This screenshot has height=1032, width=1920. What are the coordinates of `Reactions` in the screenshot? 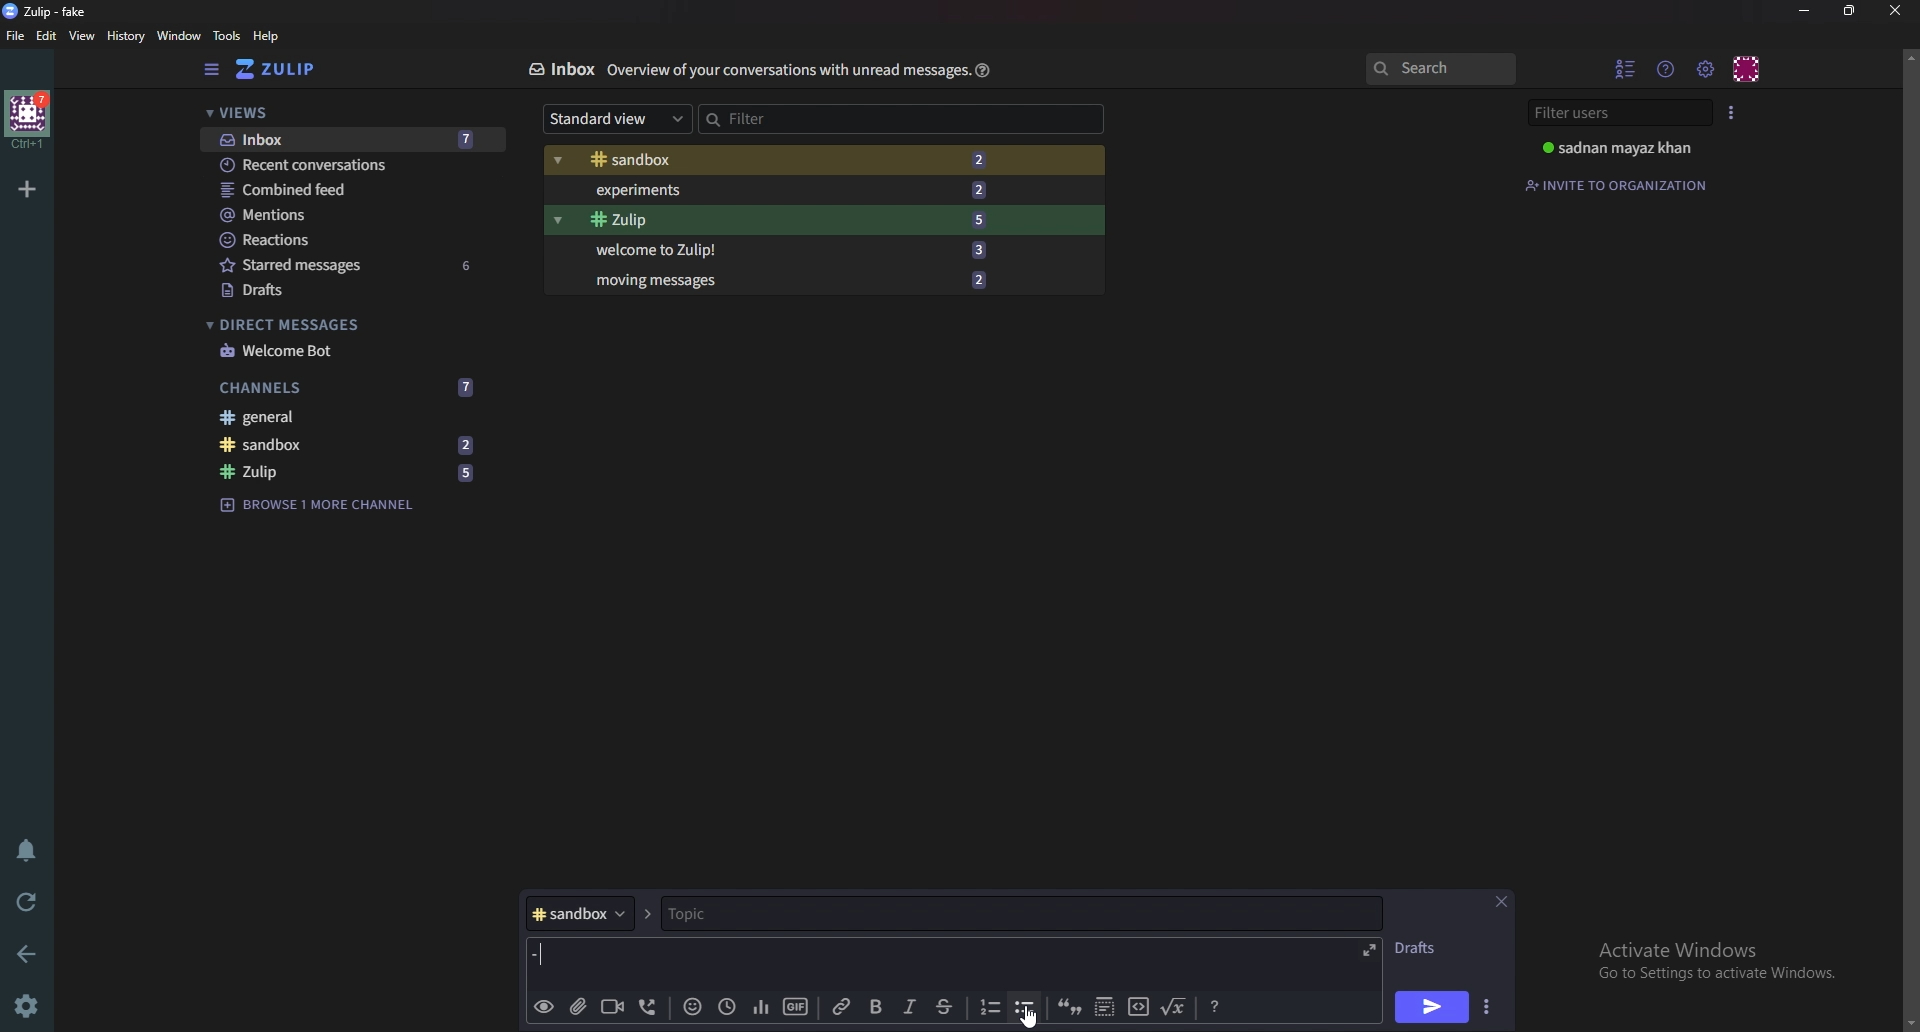 It's located at (351, 240).